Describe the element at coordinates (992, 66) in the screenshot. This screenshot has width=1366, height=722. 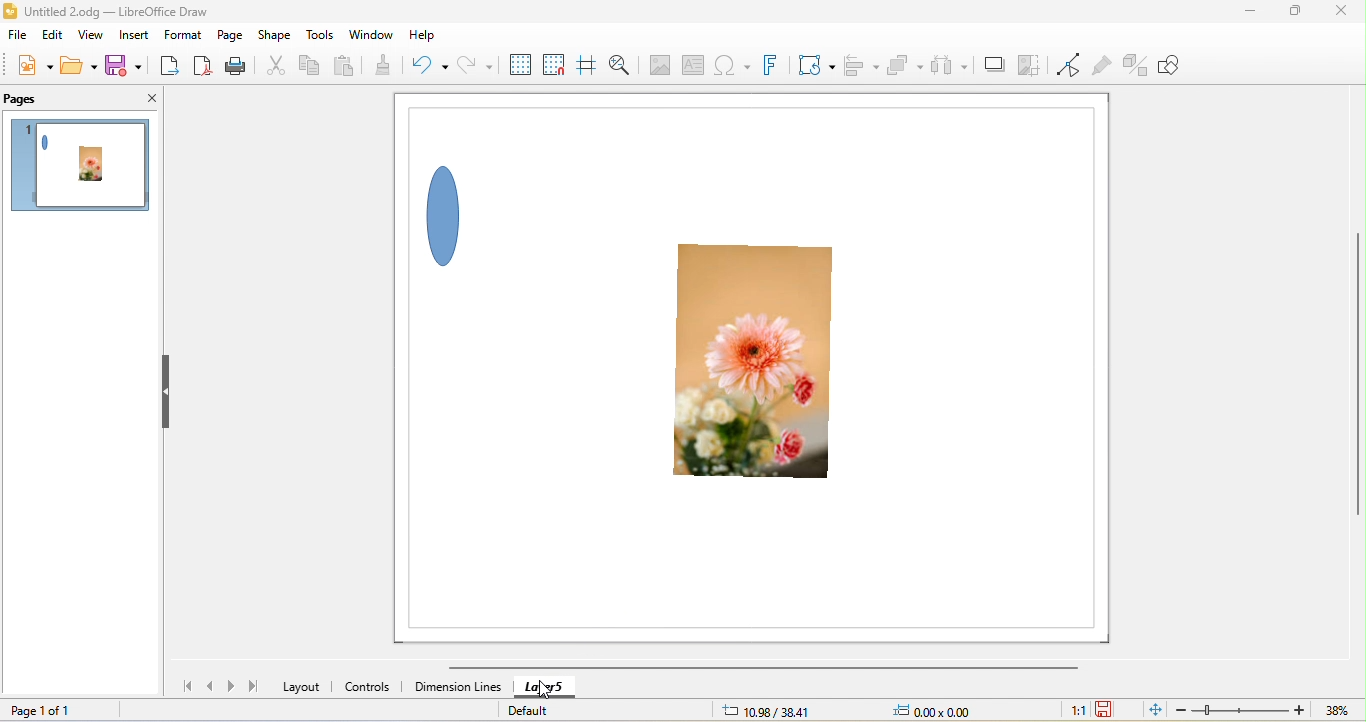
I see `shadow` at that location.